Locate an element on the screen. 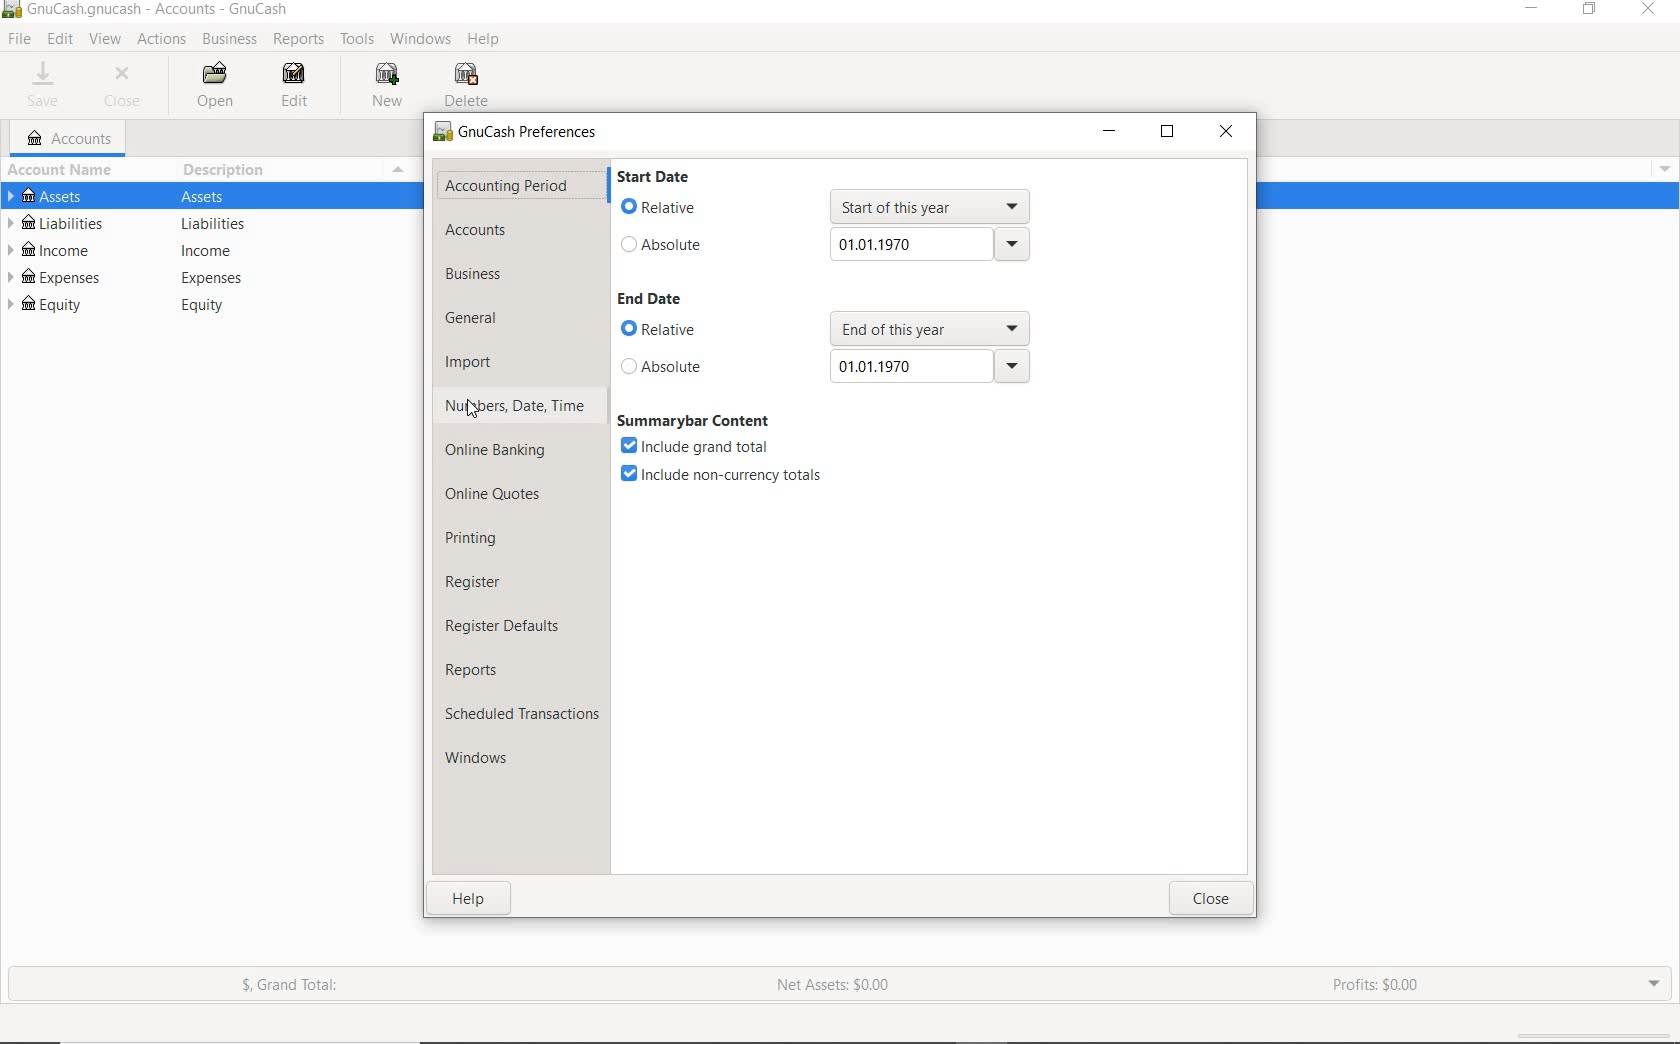 The height and width of the screenshot is (1044, 1680). import is located at coordinates (470, 364).